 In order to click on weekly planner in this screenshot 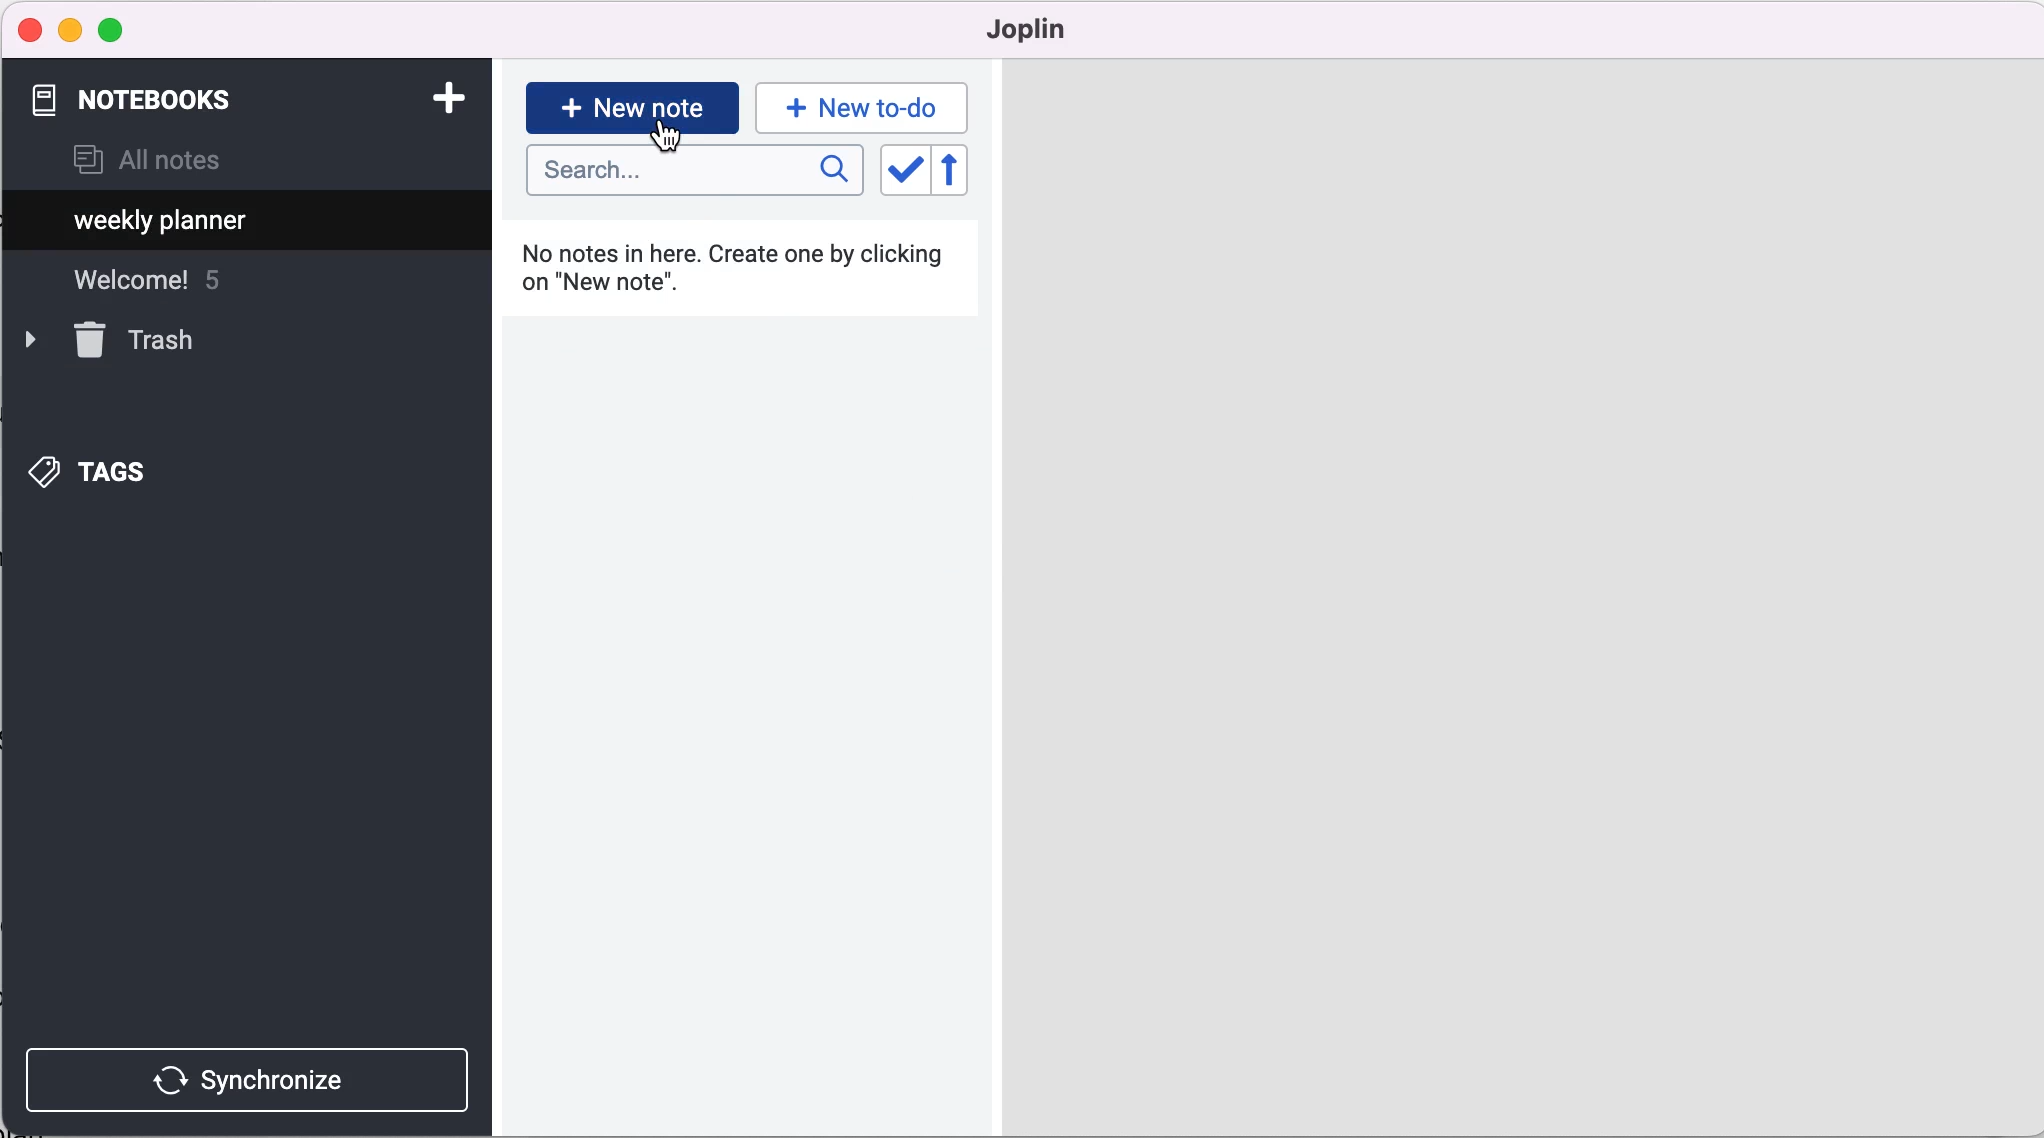, I will do `click(163, 222)`.